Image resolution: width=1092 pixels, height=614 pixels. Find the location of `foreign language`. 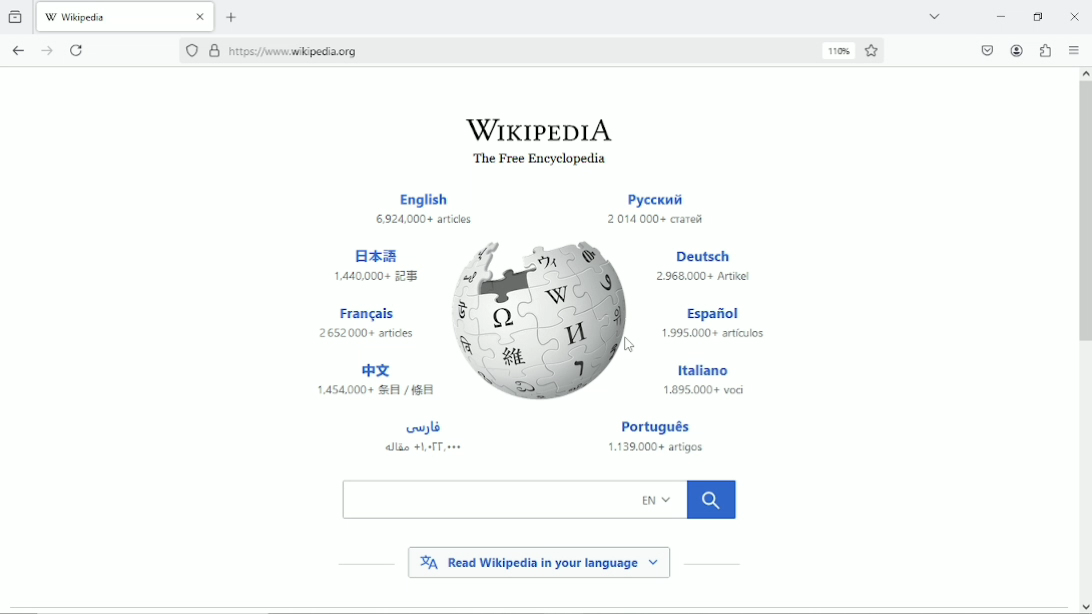

foreign language is located at coordinates (373, 381).